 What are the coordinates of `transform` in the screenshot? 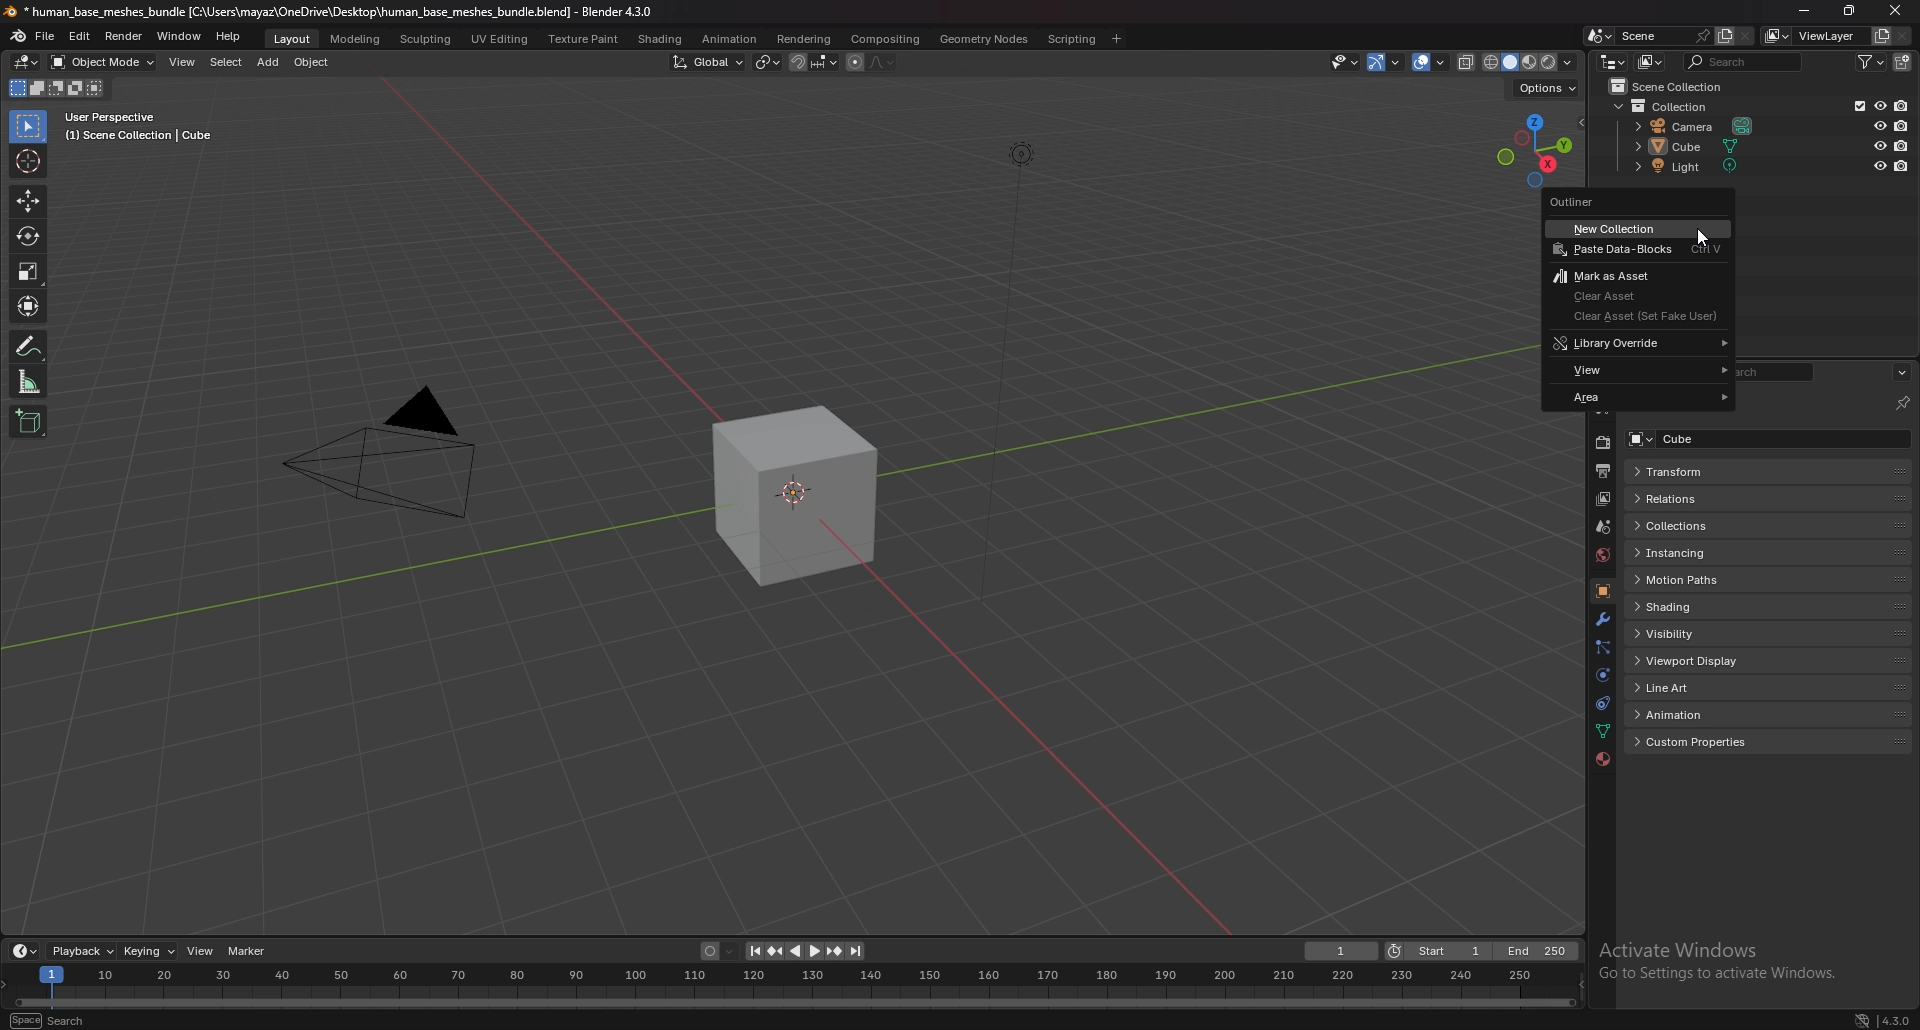 It's located at (1699, 471).